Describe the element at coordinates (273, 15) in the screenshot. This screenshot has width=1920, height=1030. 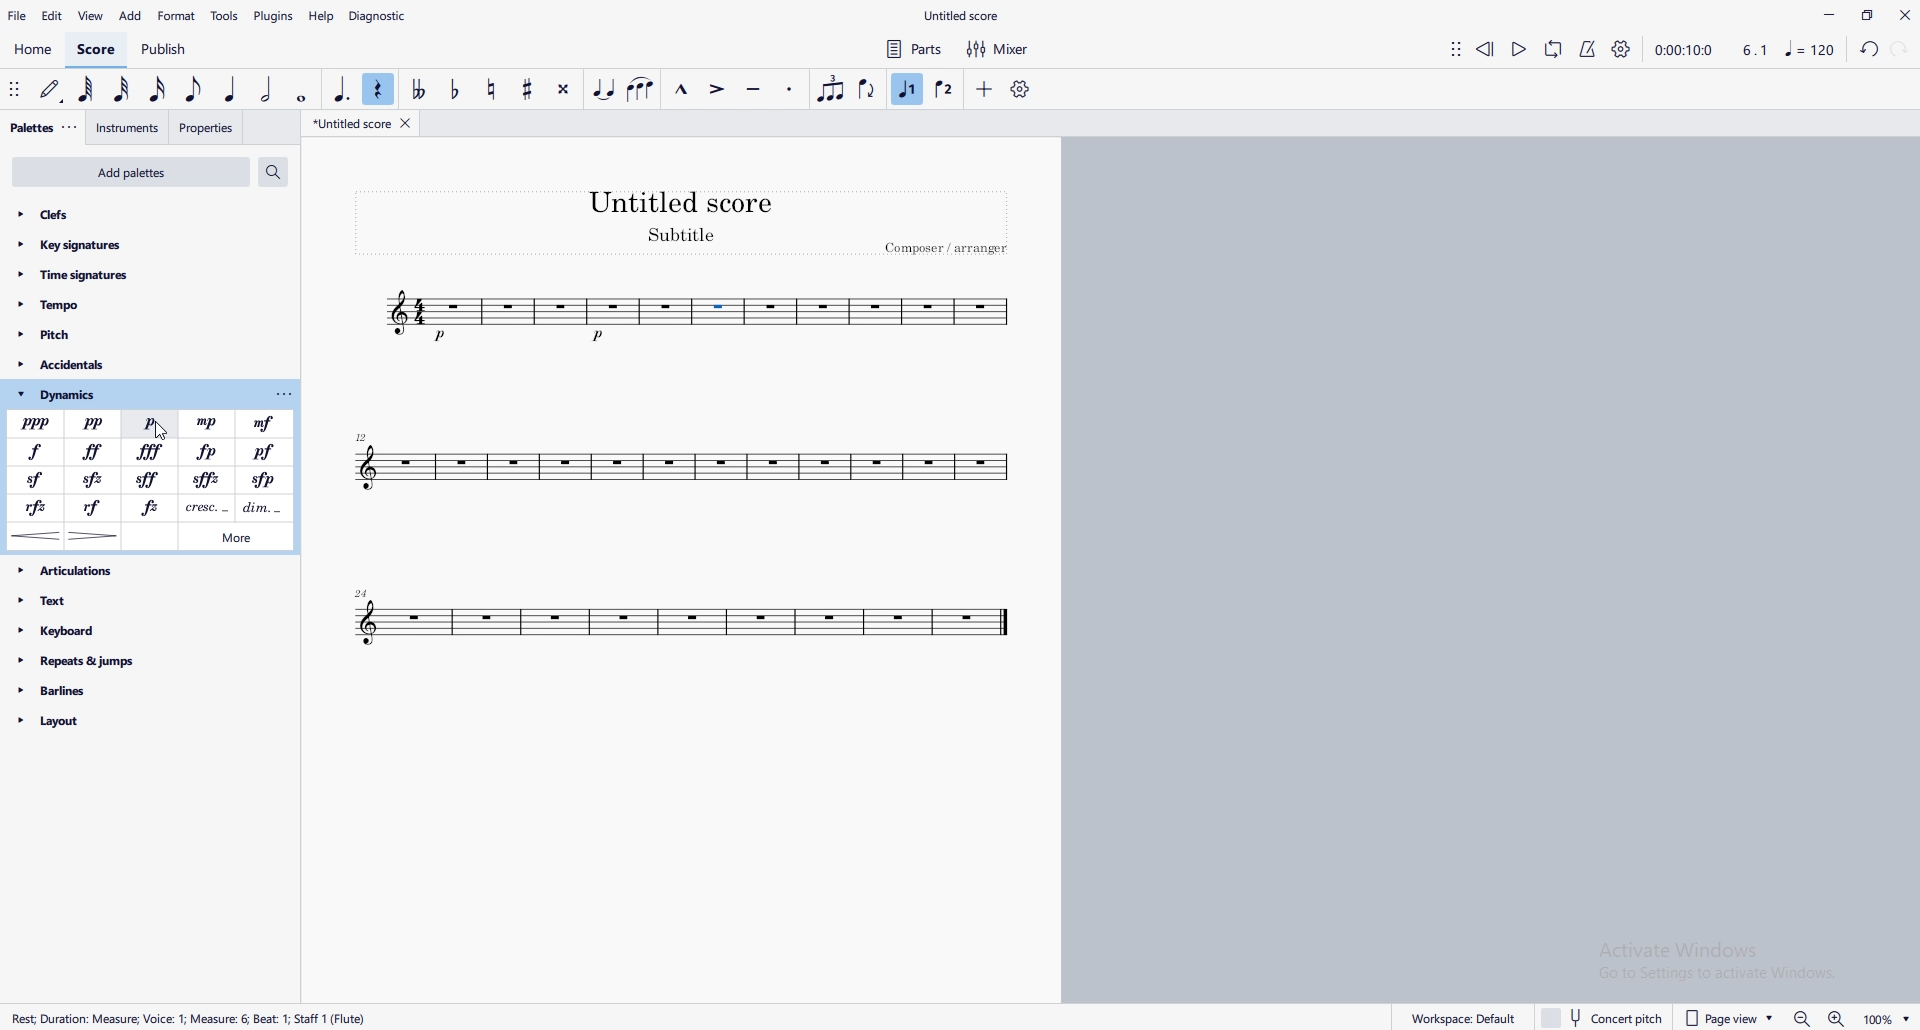
I see `plugins` at that location.